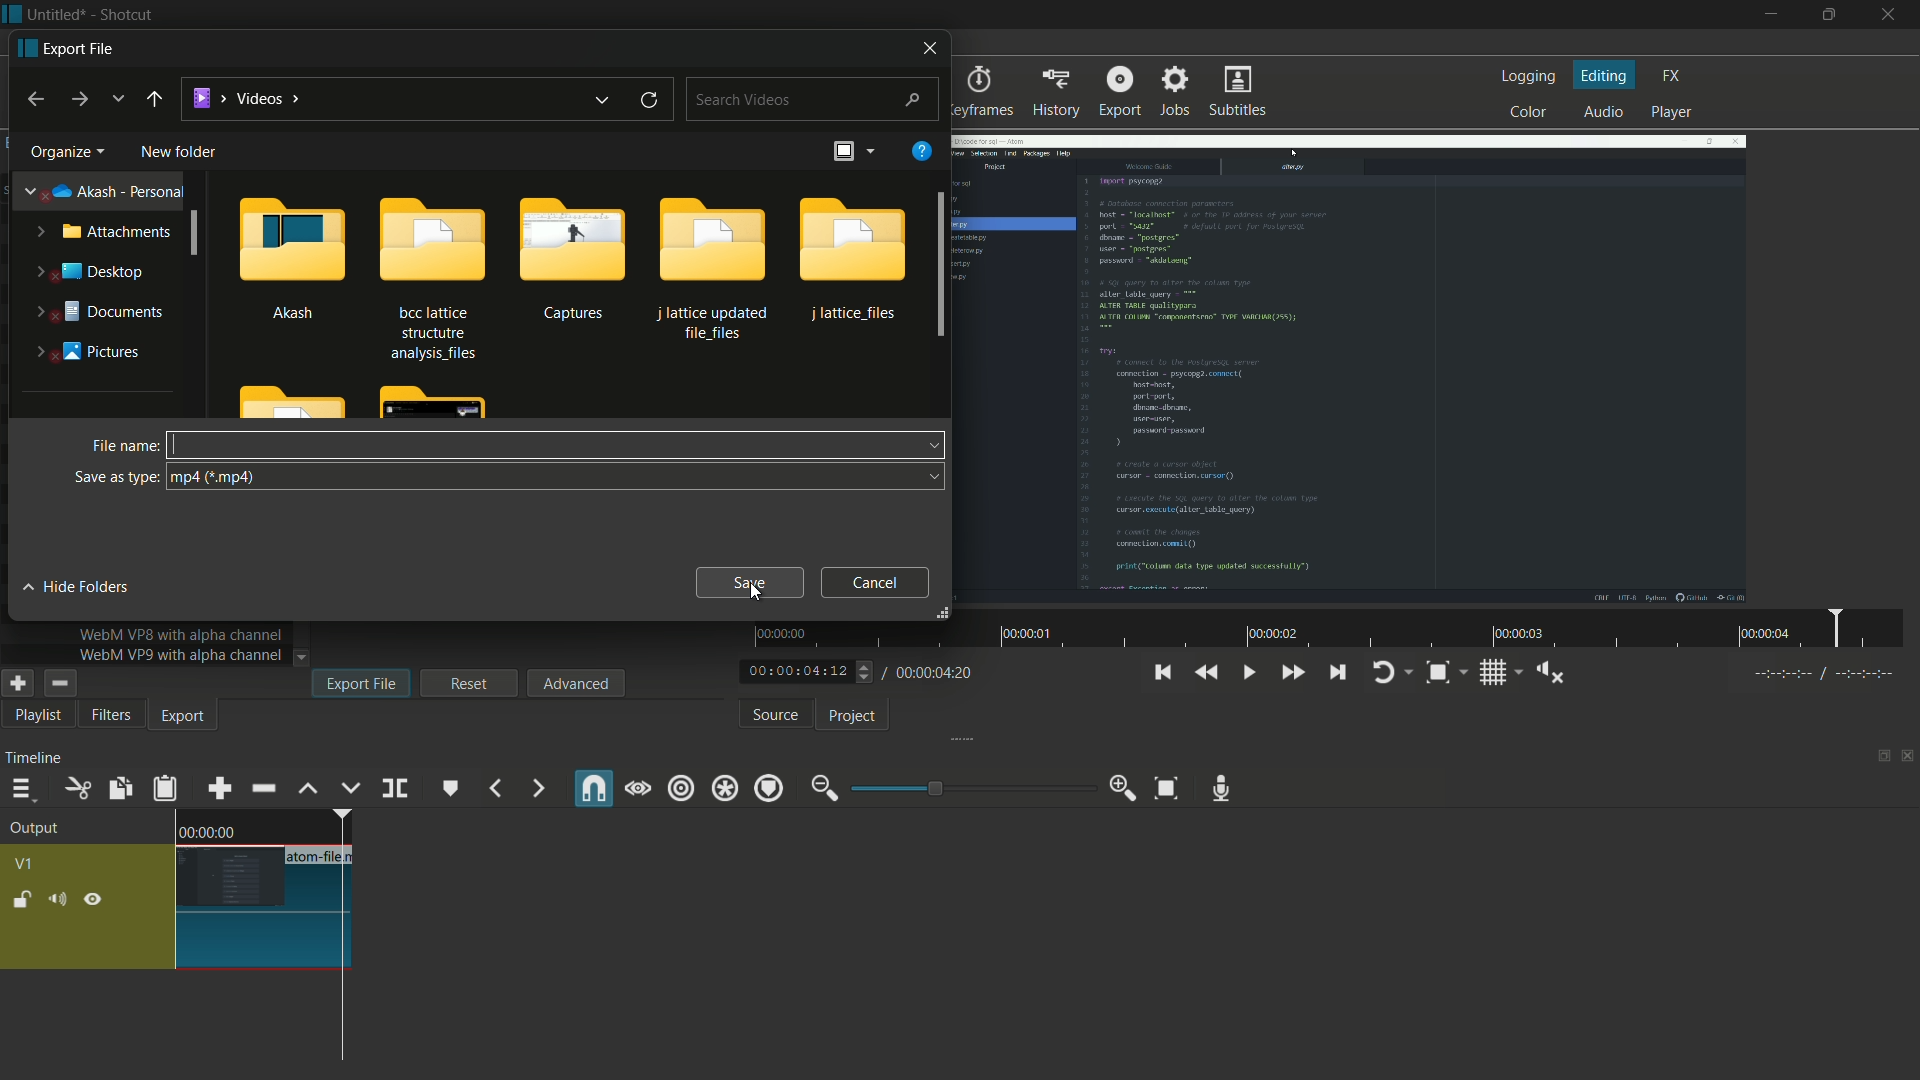 This screenshot has height=1080, width=1920. What do you see at coordinates (65, 151) in the screenshot?
I see `organize` at bounding box center [65, 151].